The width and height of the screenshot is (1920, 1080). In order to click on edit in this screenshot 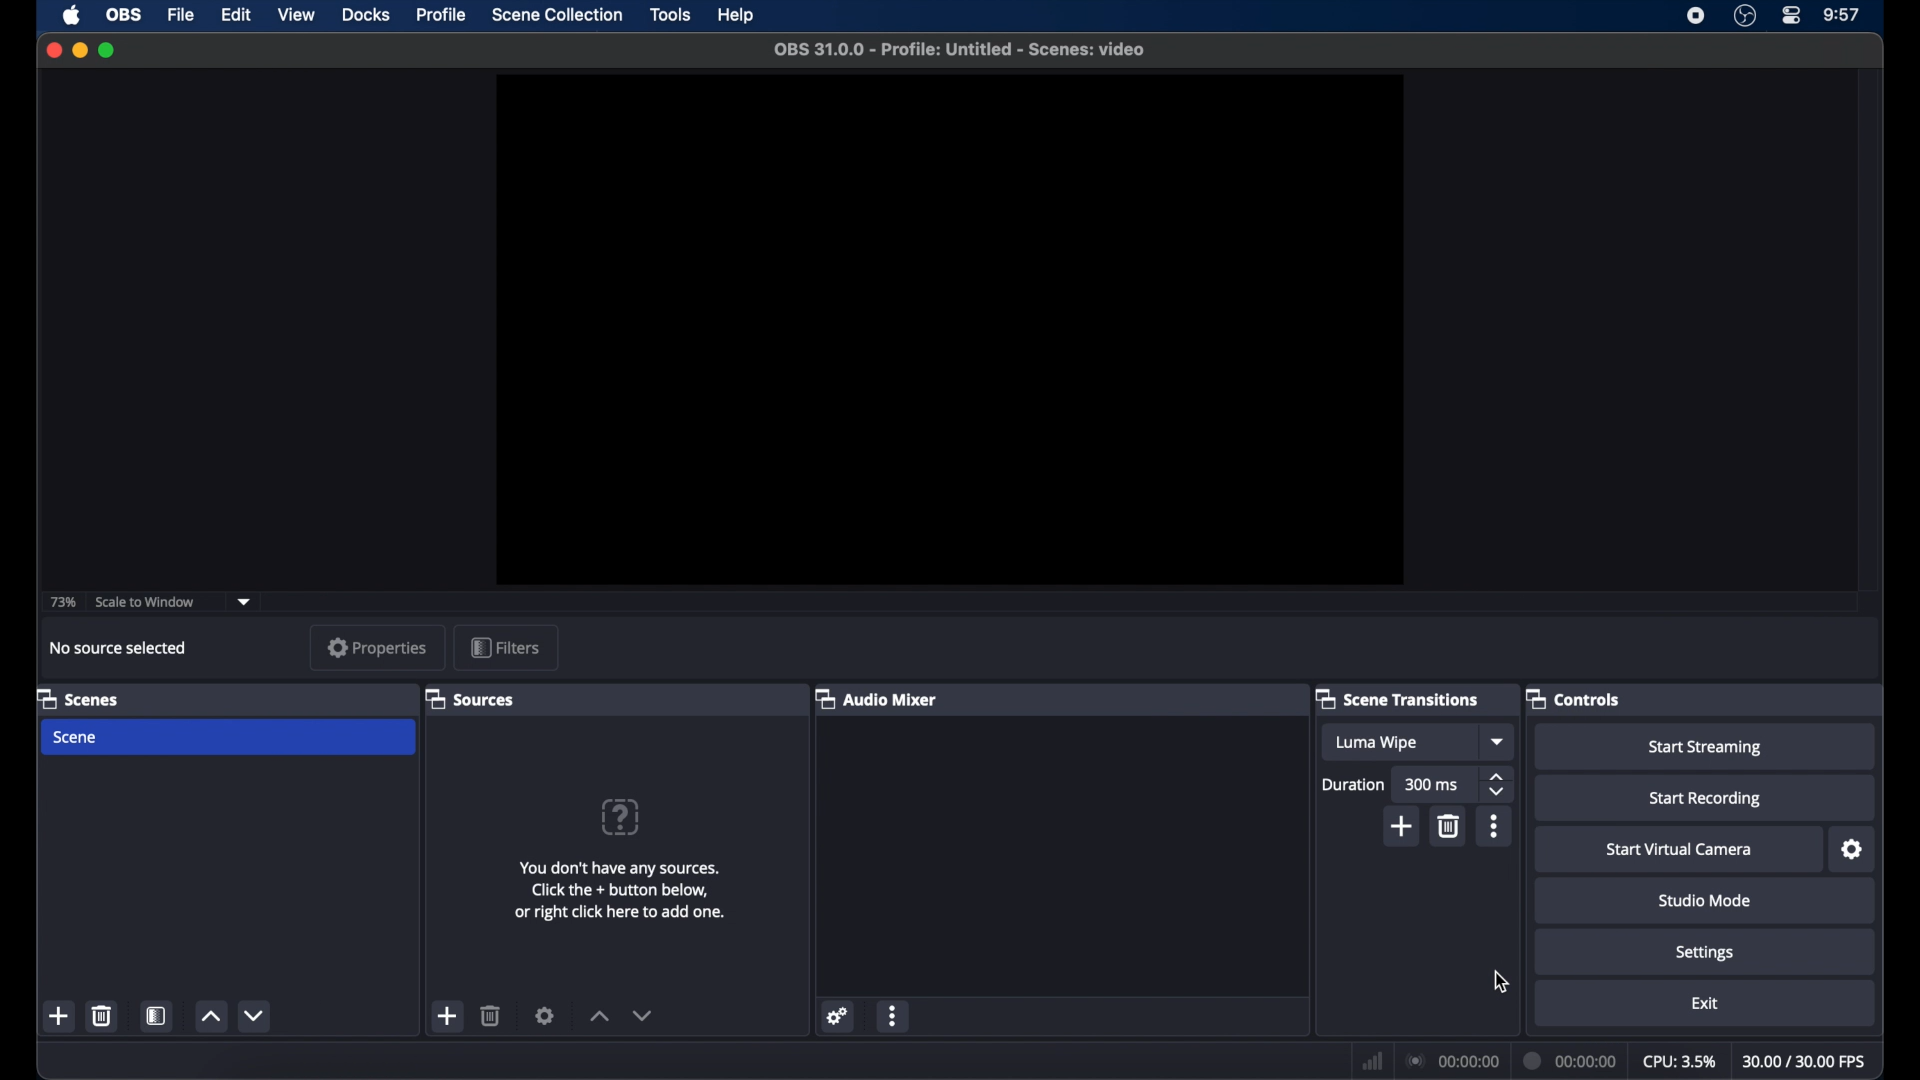, I will do `click(236, 16)`.